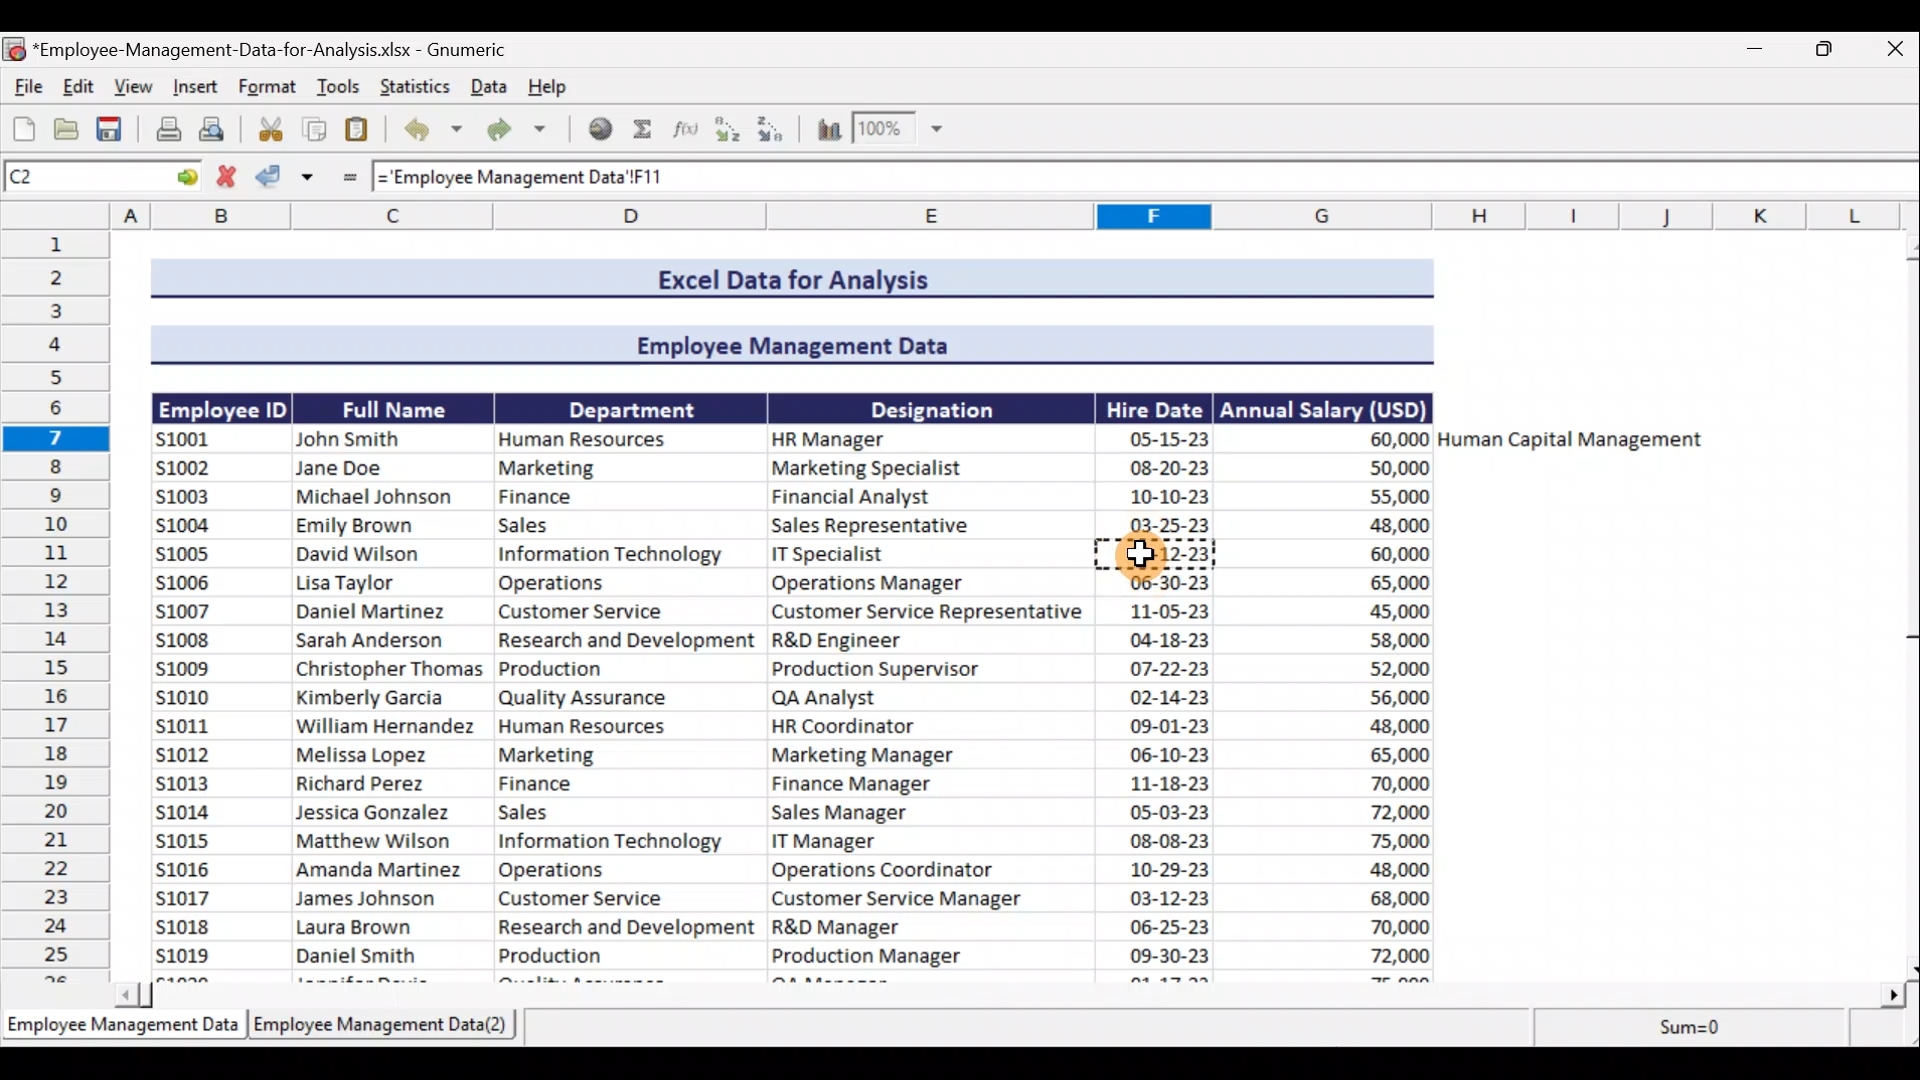 The height and width of the screenshot is (1080, 1920). I want to click on Data, so click(487, 90).